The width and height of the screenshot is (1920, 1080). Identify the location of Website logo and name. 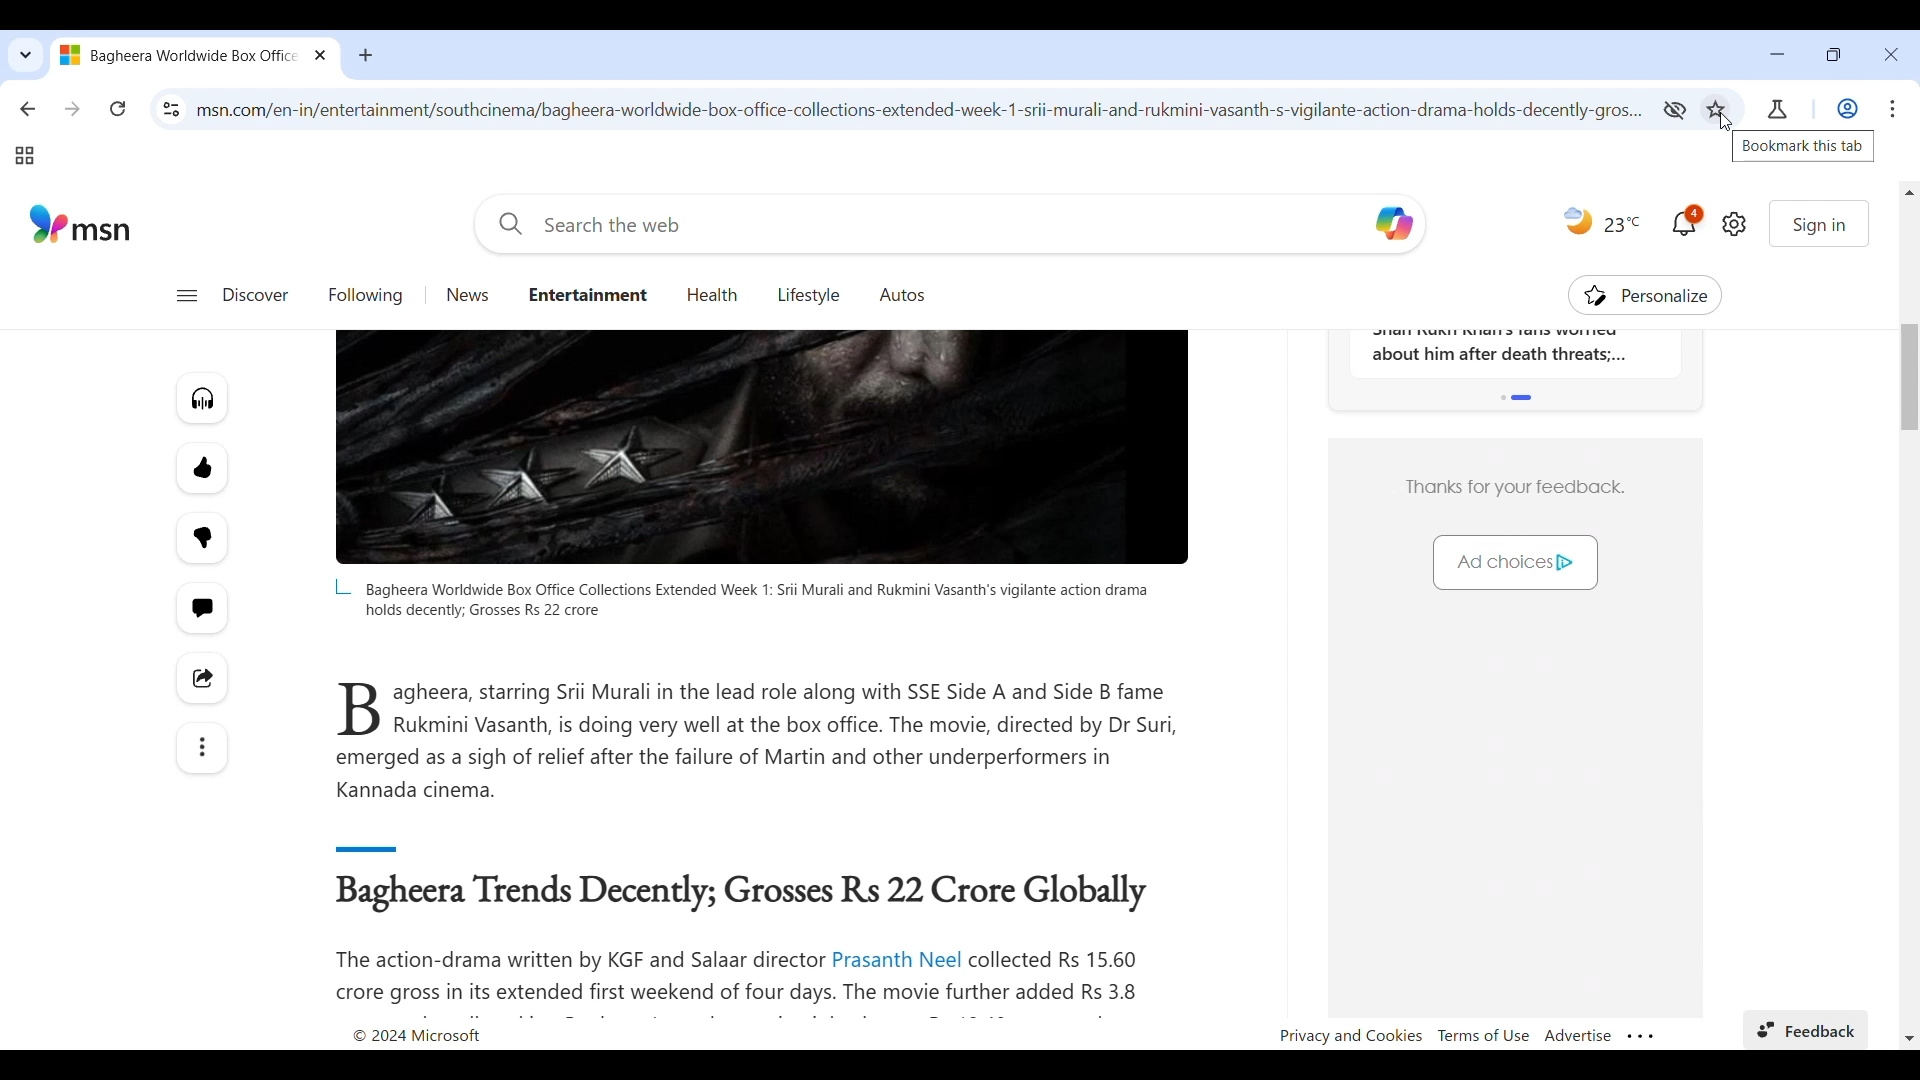
(81, 223).